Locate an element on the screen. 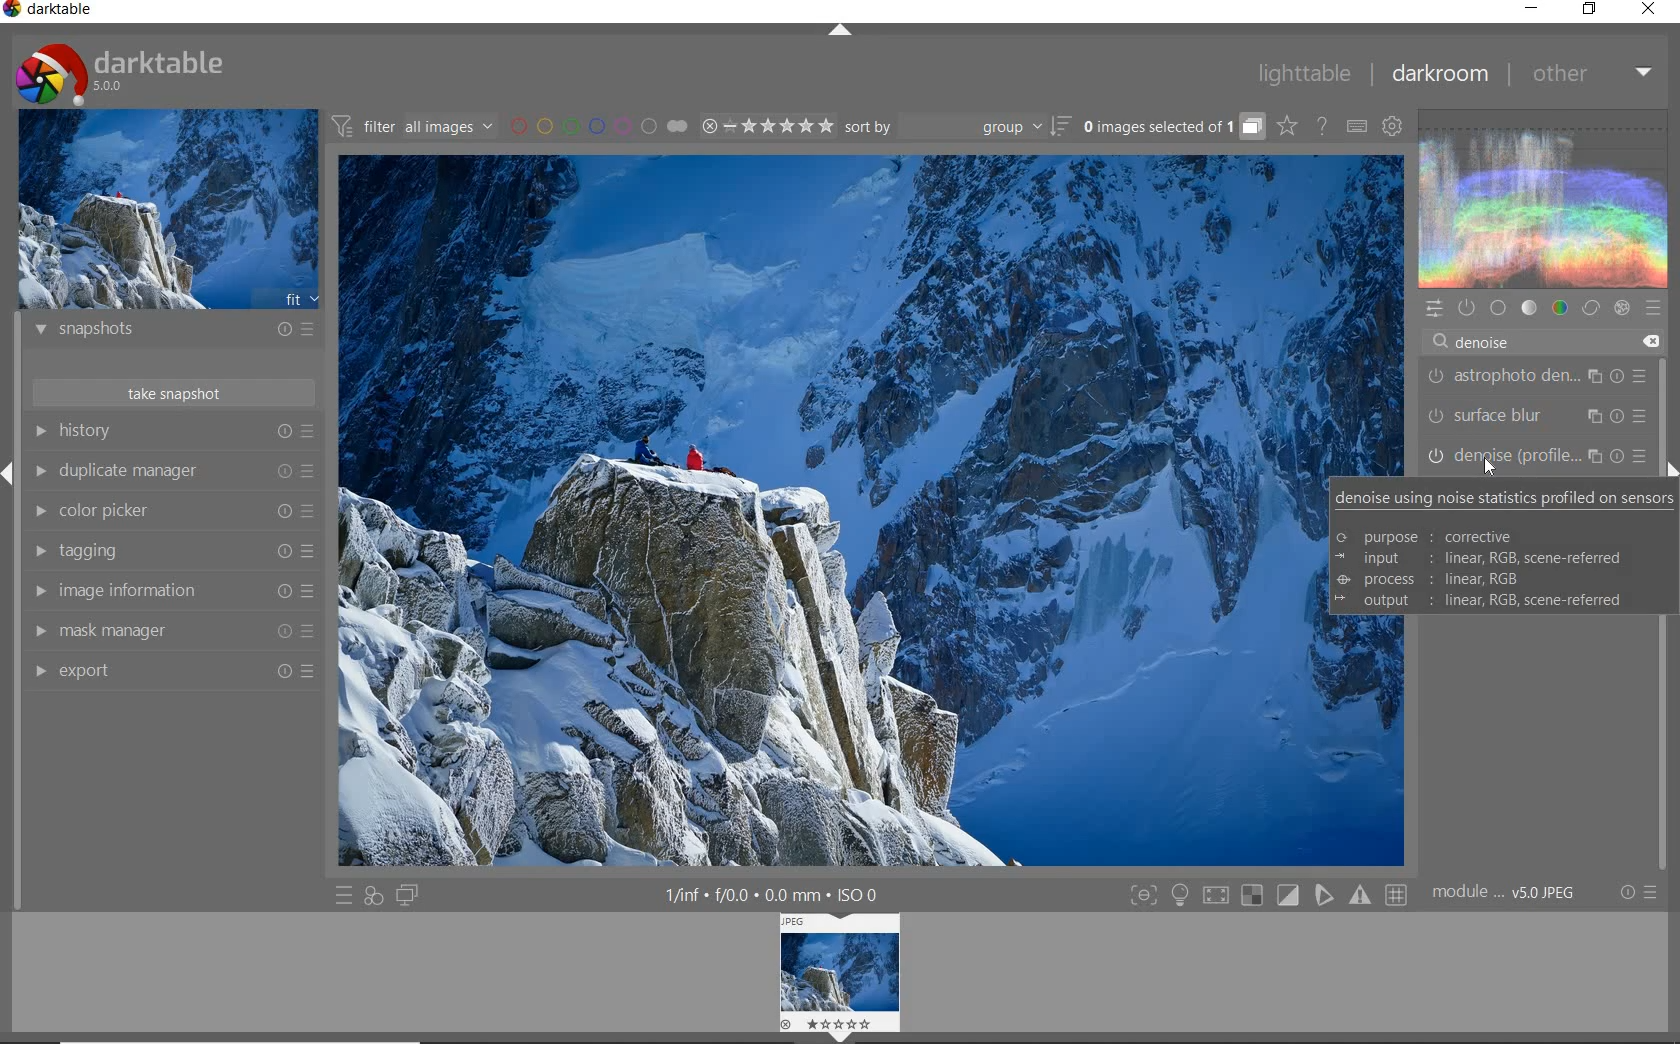  restore is located at coordinates (1592, 11).